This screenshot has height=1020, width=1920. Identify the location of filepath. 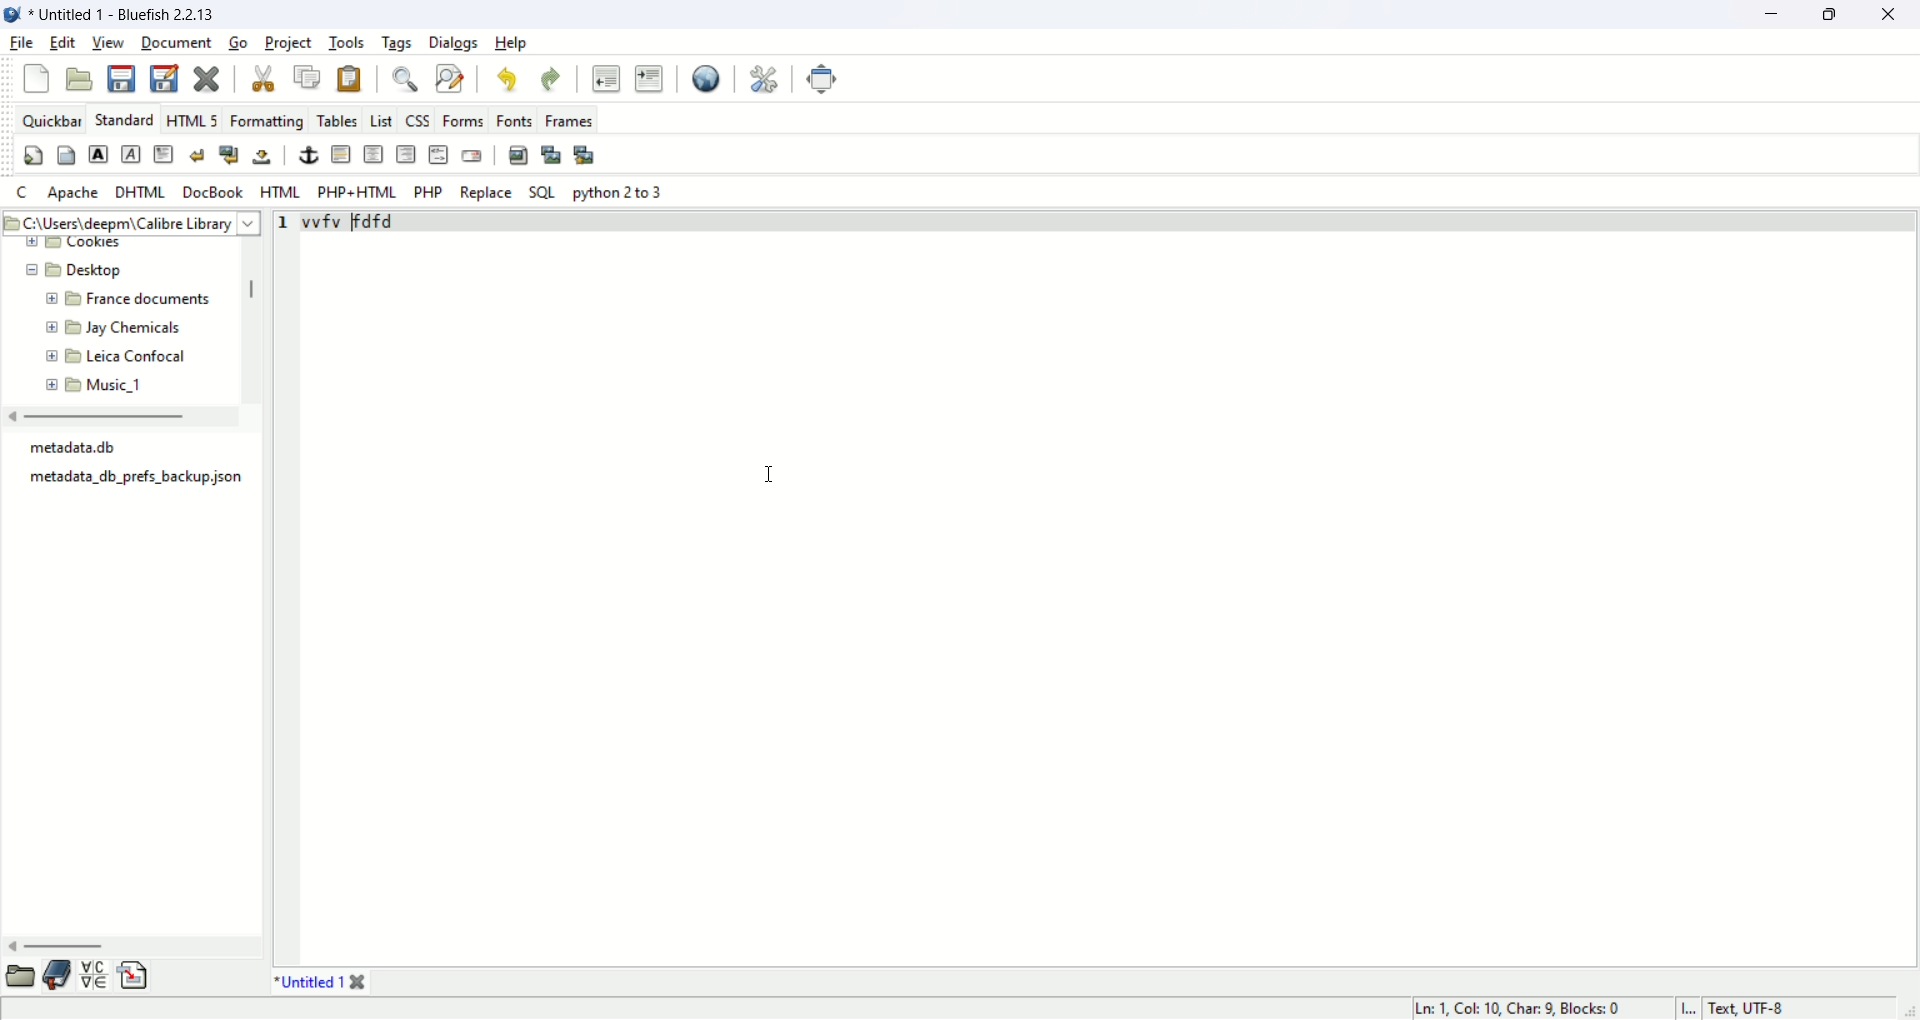
(130, 221).